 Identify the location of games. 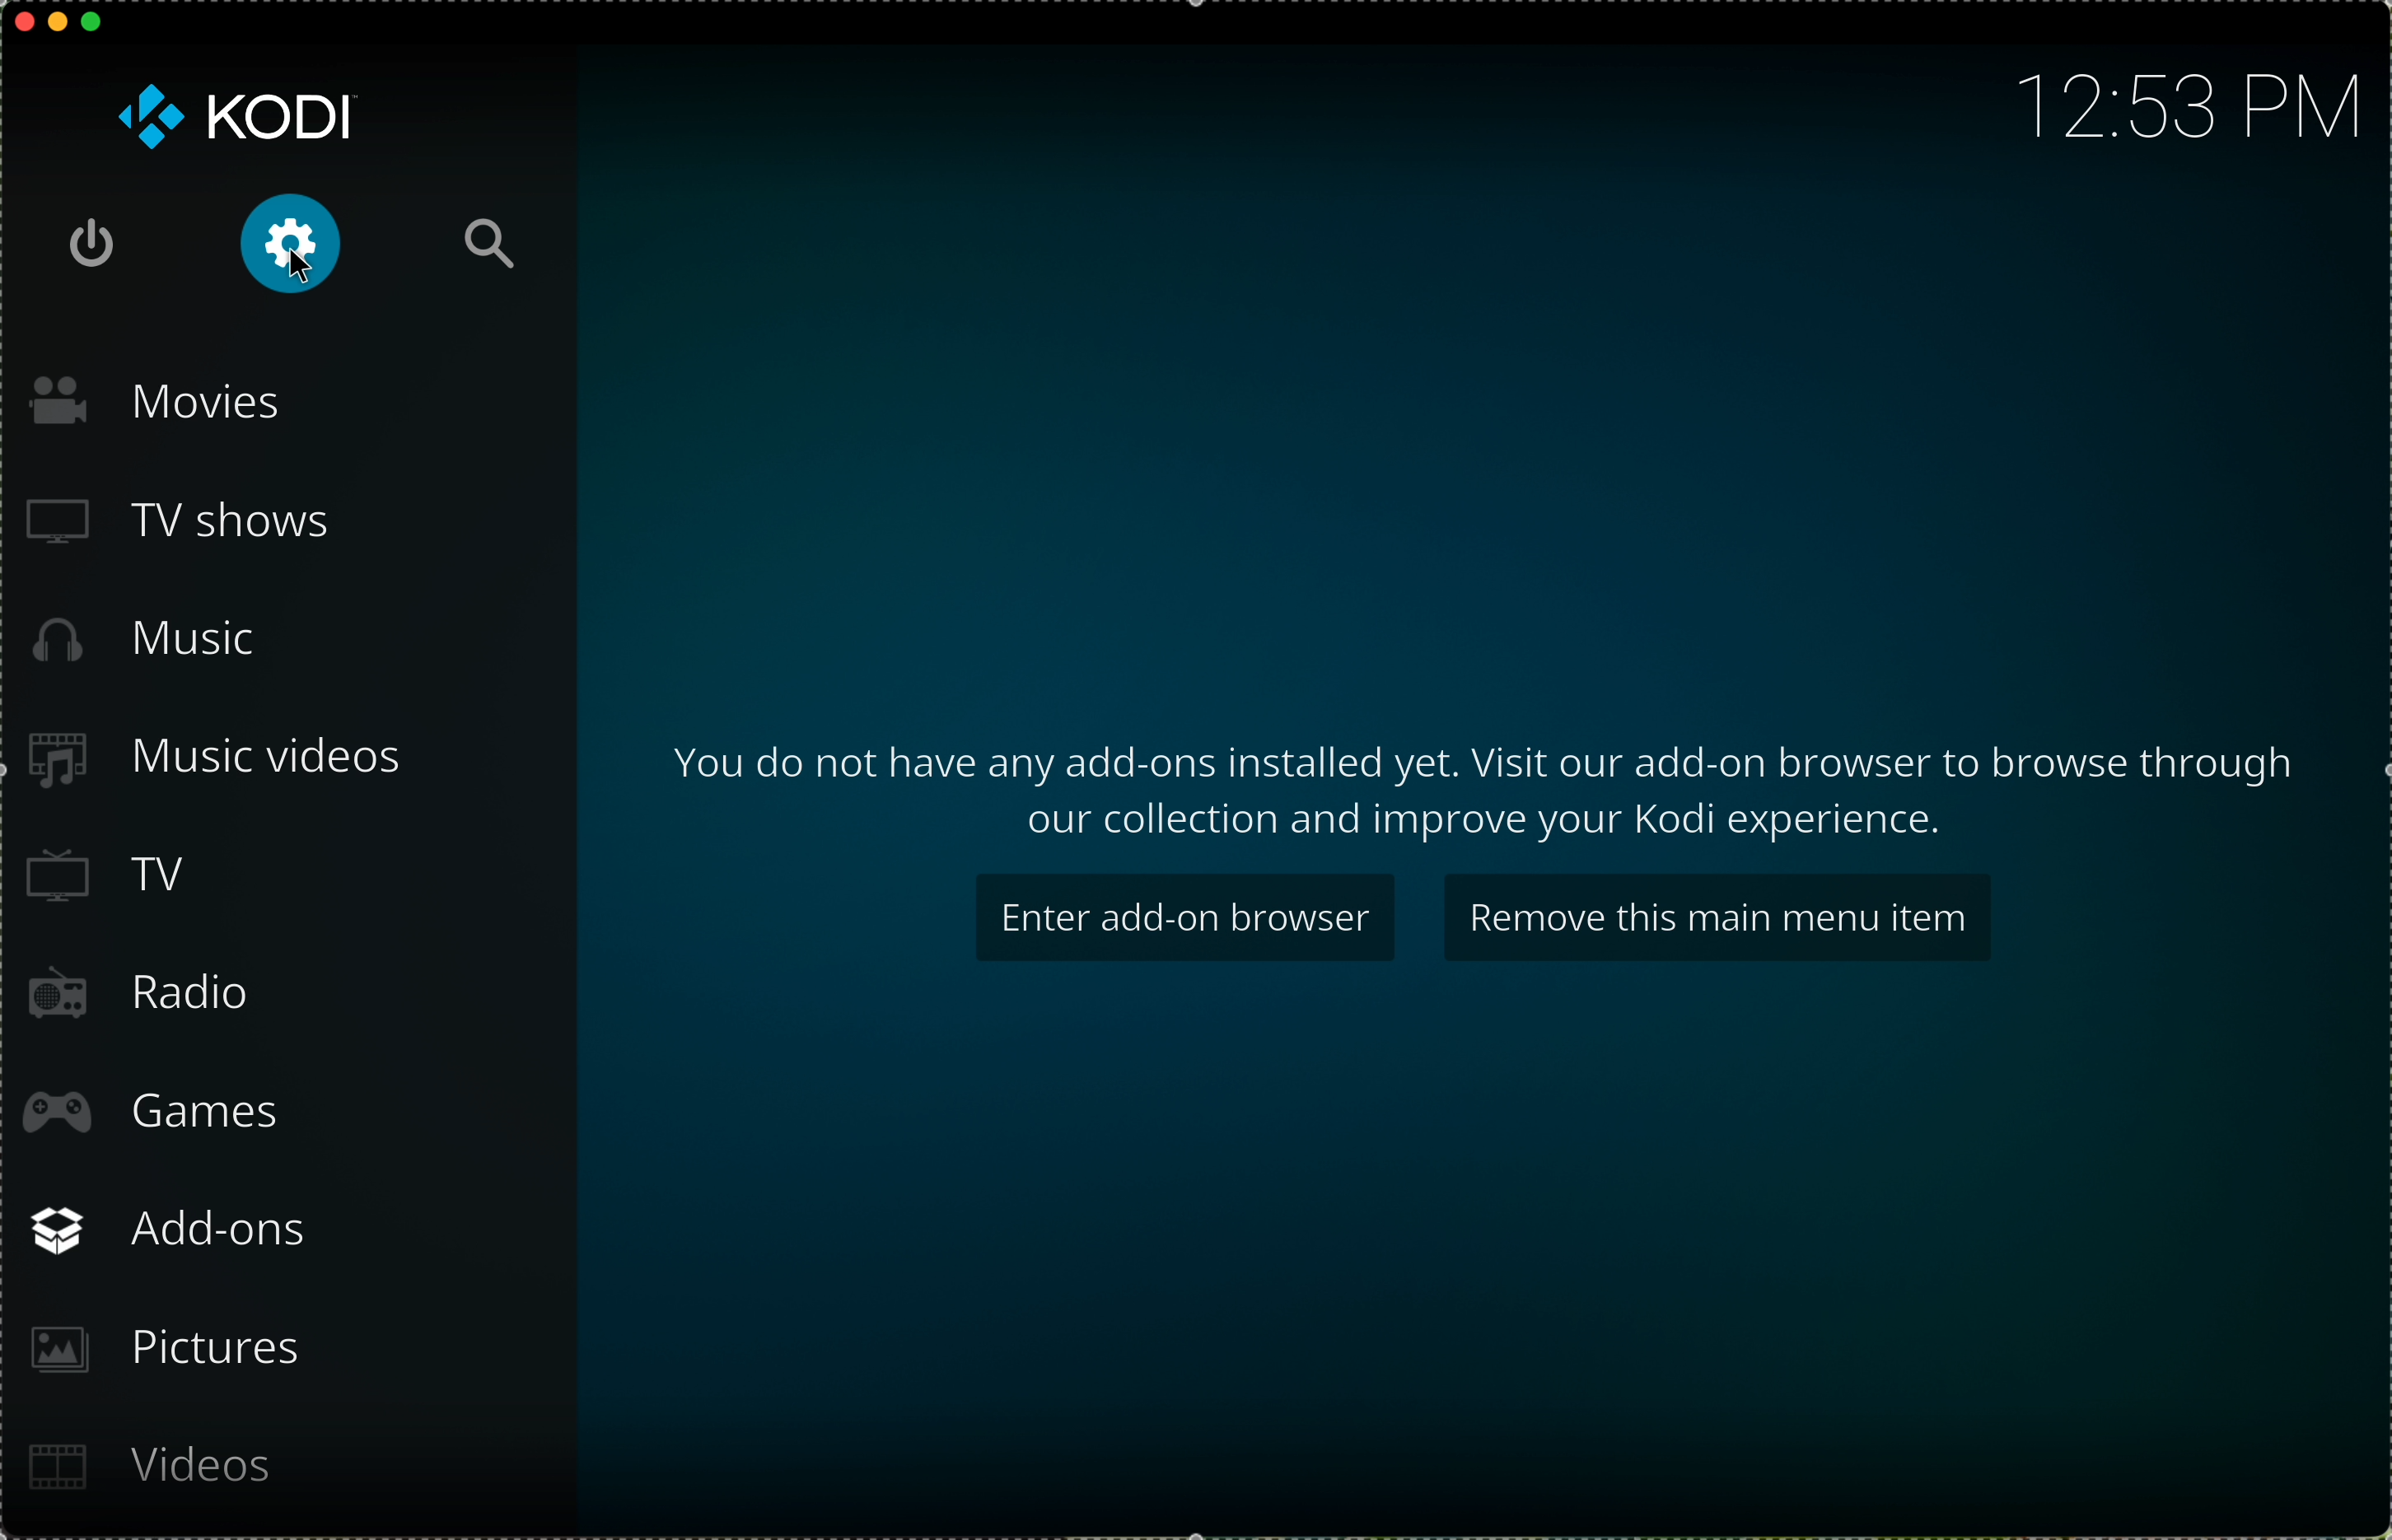
(169, 1112).